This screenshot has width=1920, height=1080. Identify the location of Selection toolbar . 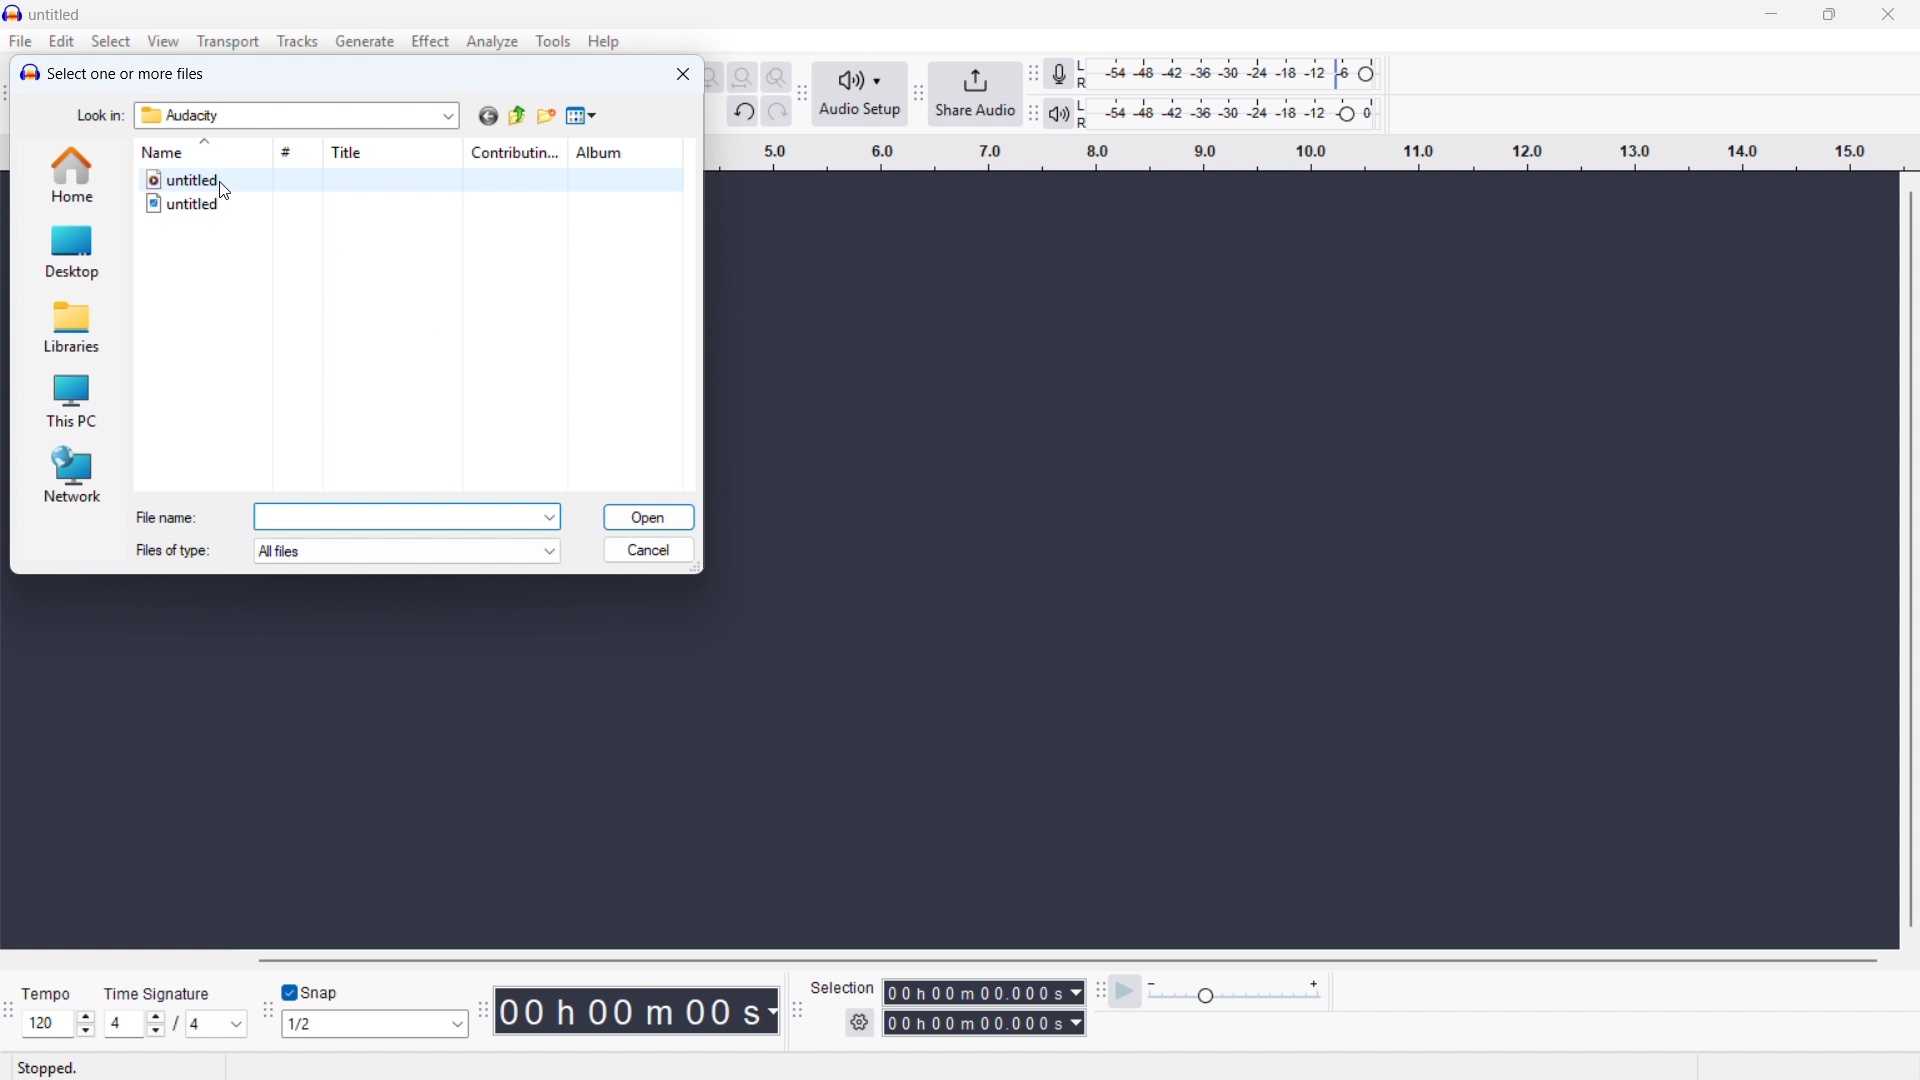
(795, 1010).